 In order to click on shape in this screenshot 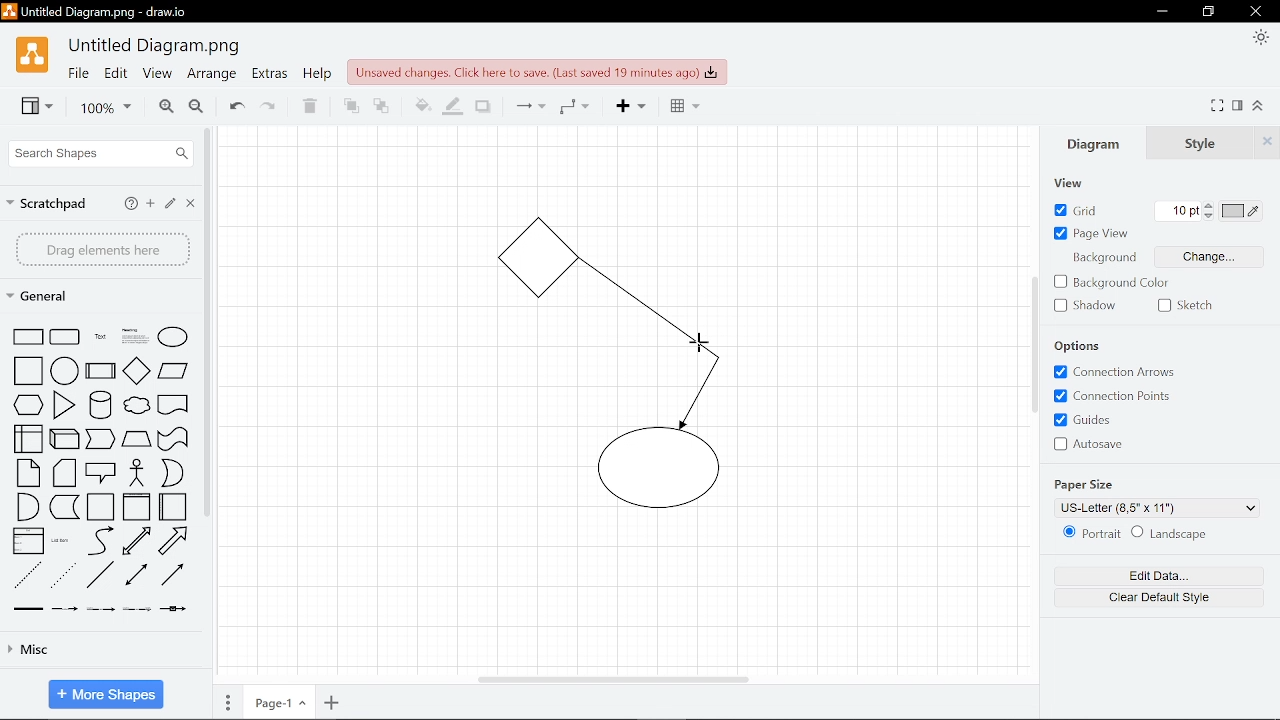, I will do `click(136, 336)`.